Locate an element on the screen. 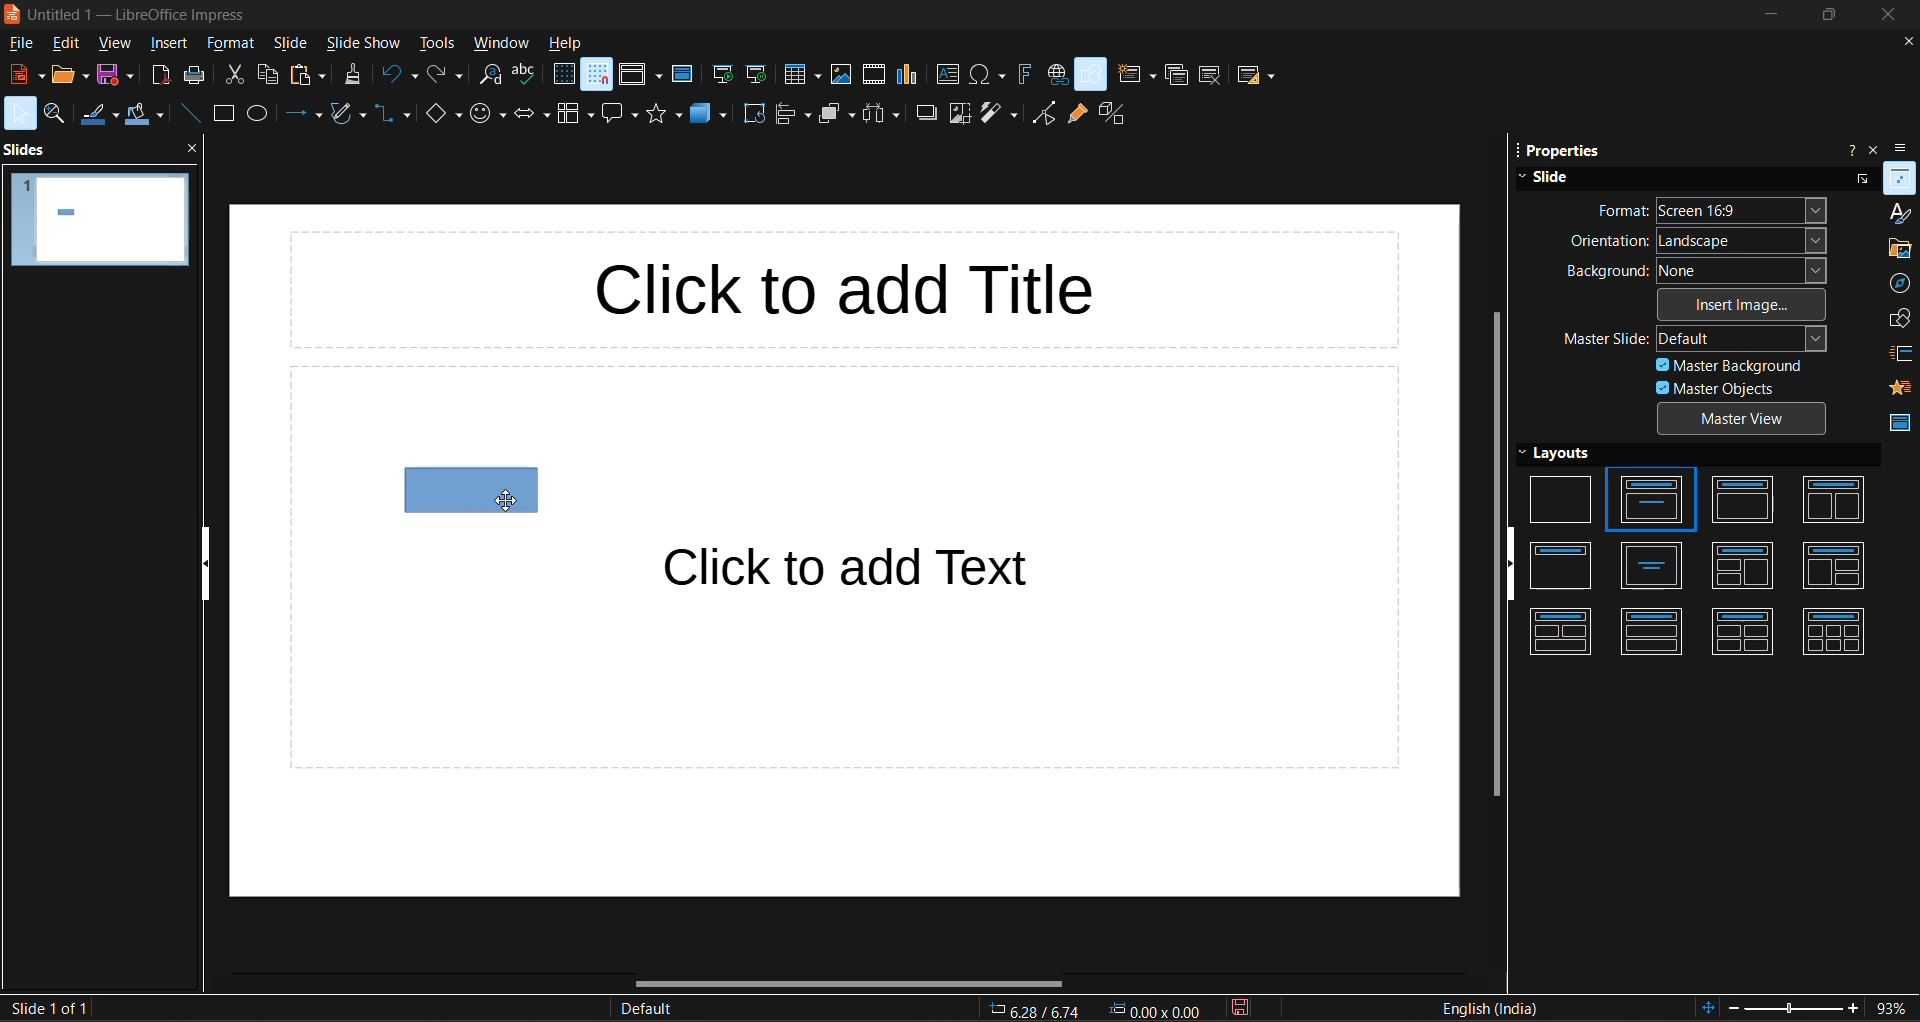 Image resolution: width=1920 pixels, height=1022 pixels. hide is located at coordinates (202, 563).